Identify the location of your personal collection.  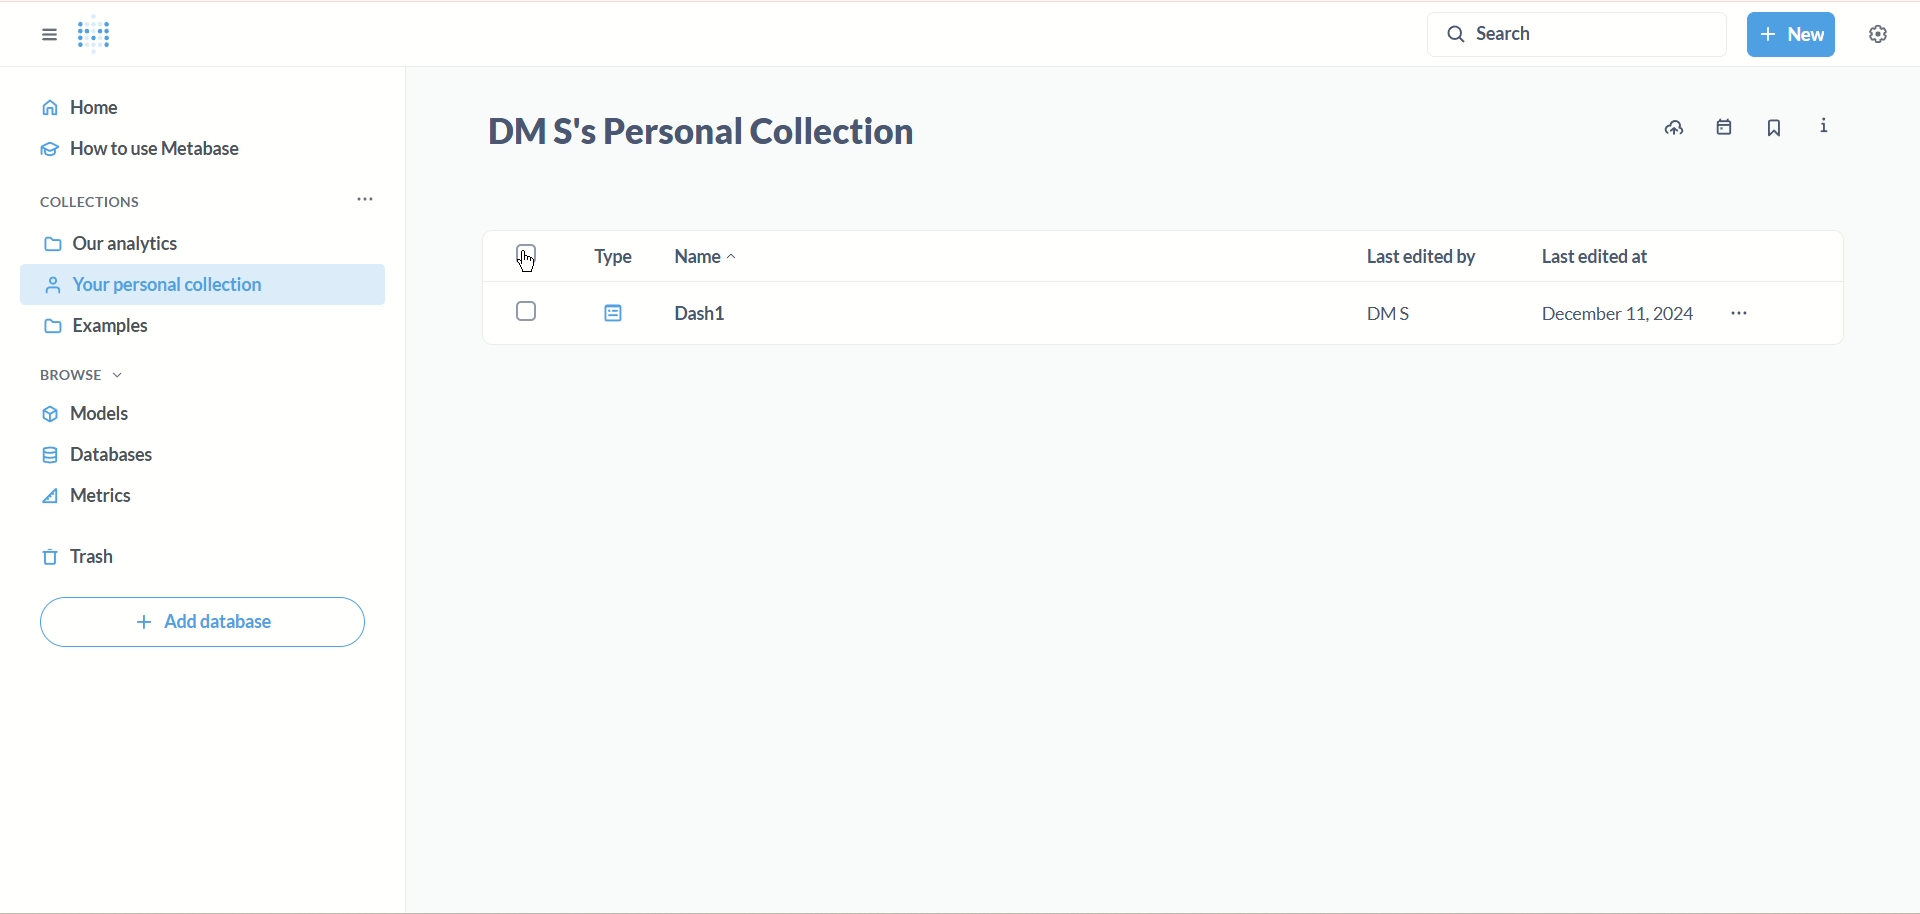
(202, 285).